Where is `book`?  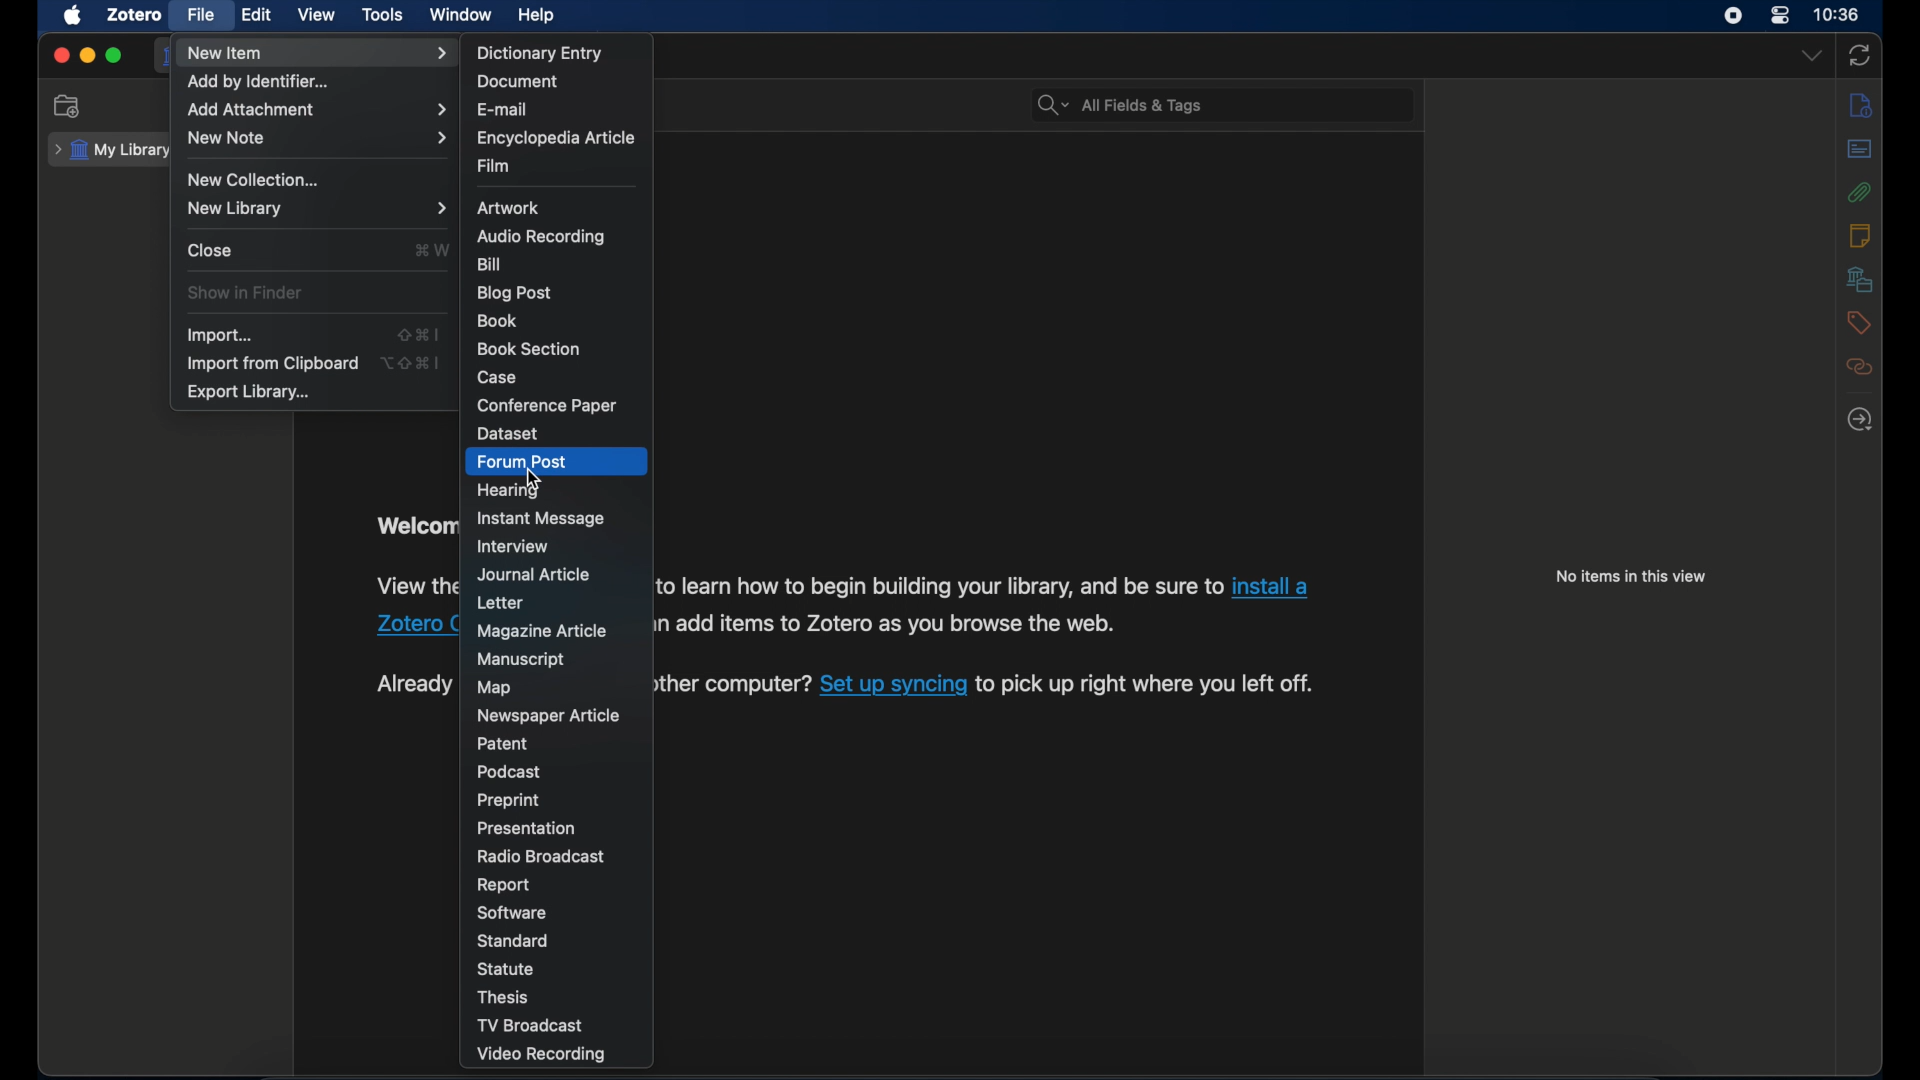
book is located at coordinates (499, 320).